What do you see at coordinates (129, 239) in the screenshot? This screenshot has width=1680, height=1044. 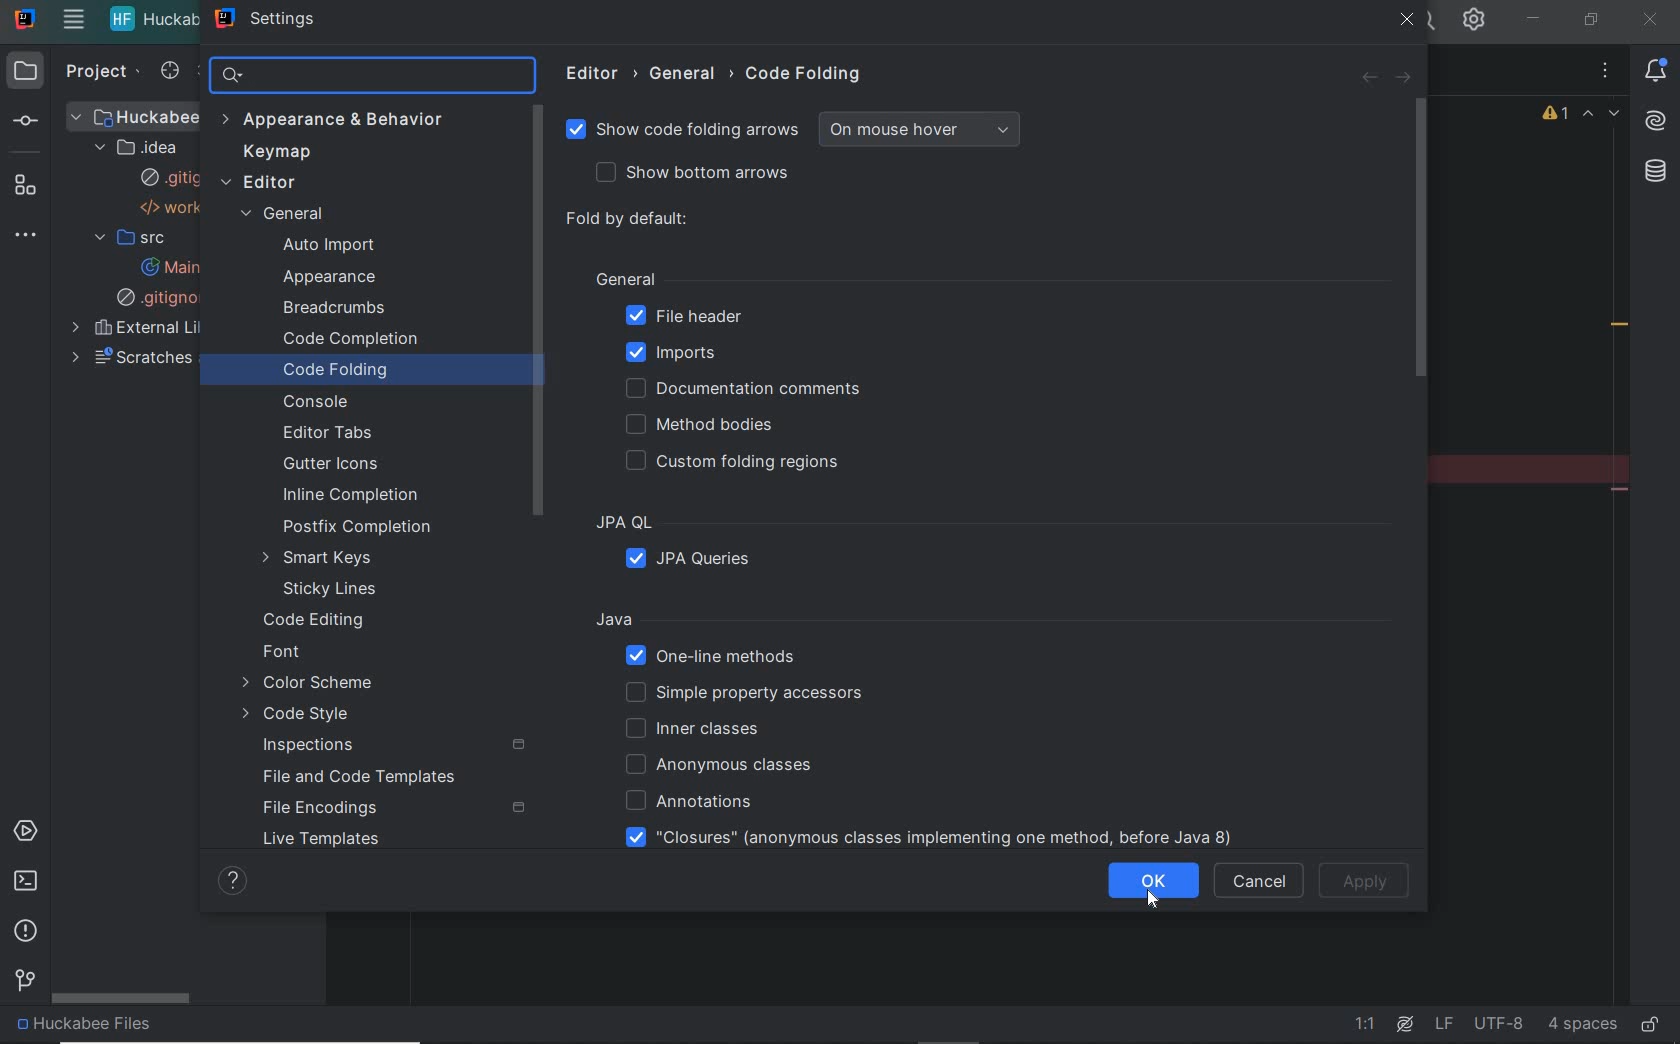 I see `src` at bounding box center [129, 239].